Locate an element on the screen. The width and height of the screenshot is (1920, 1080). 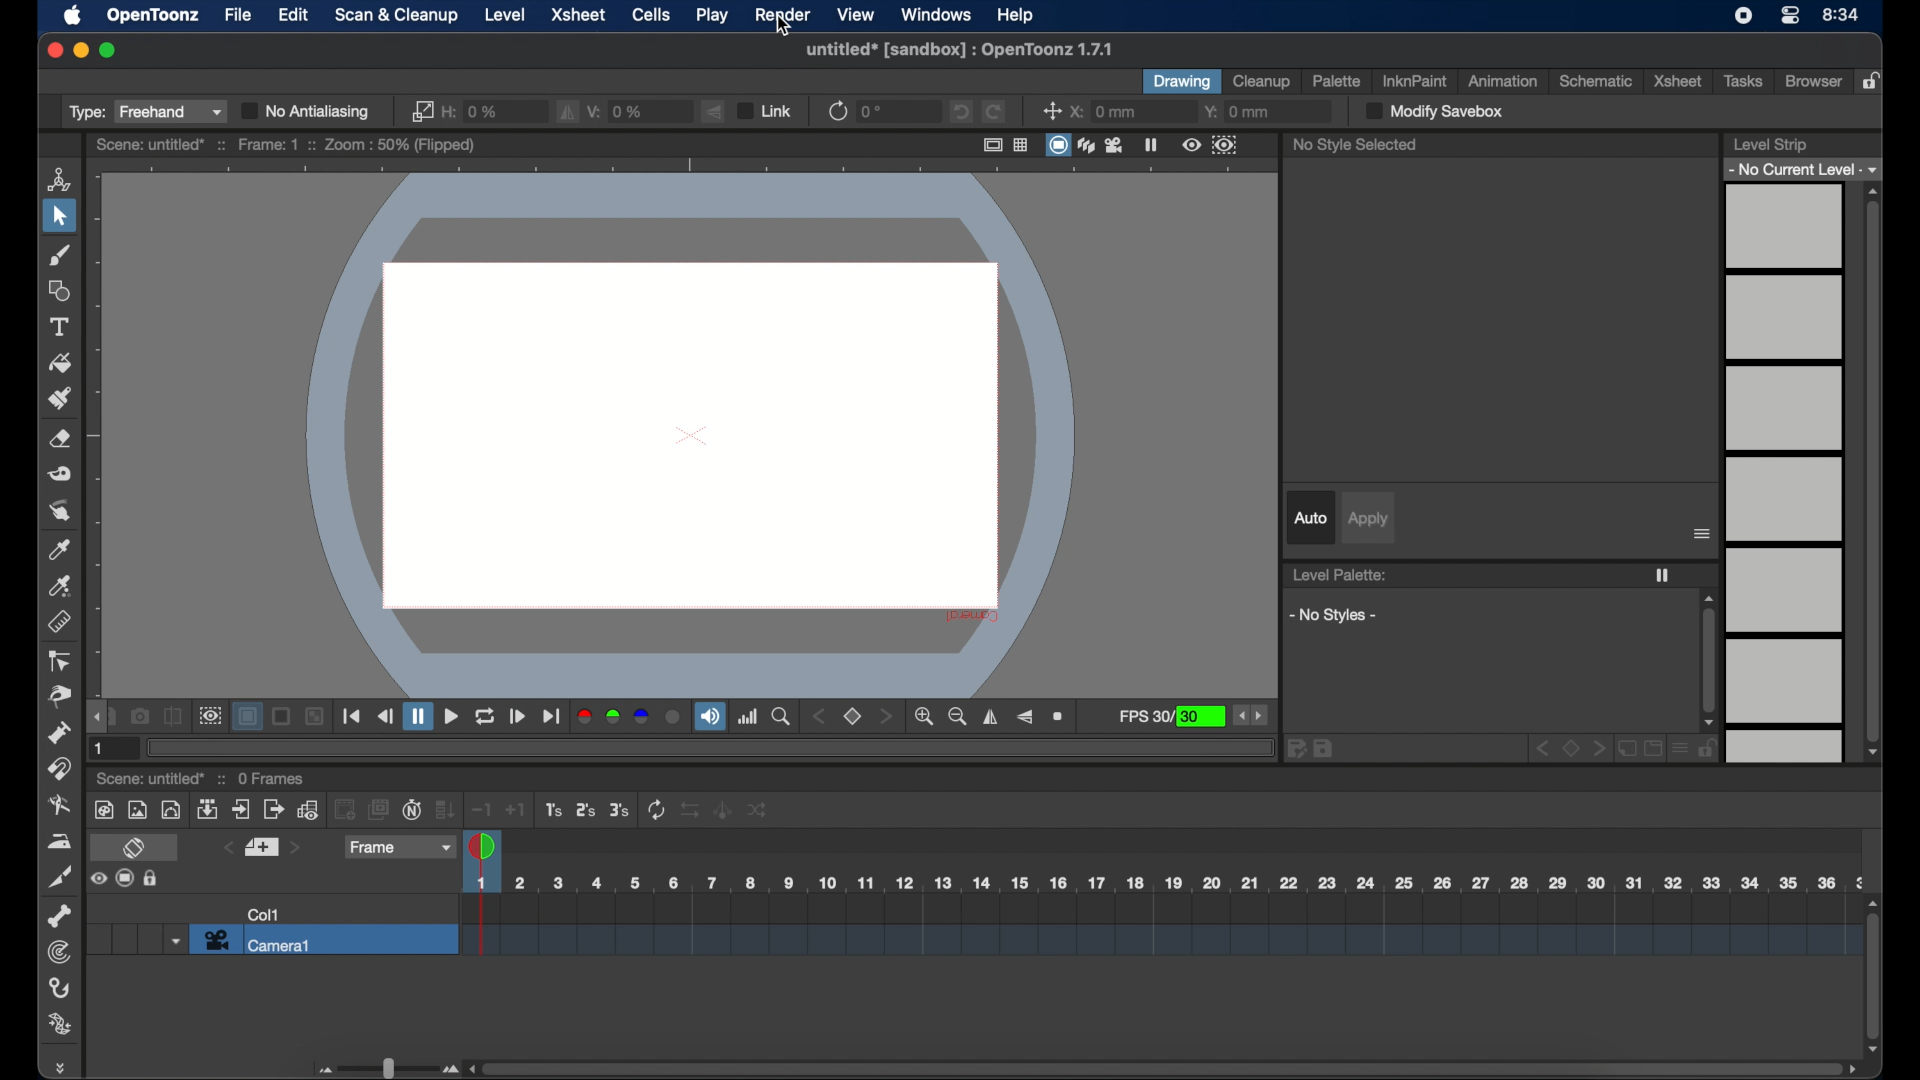
 is located at coordinates (1658, 748).